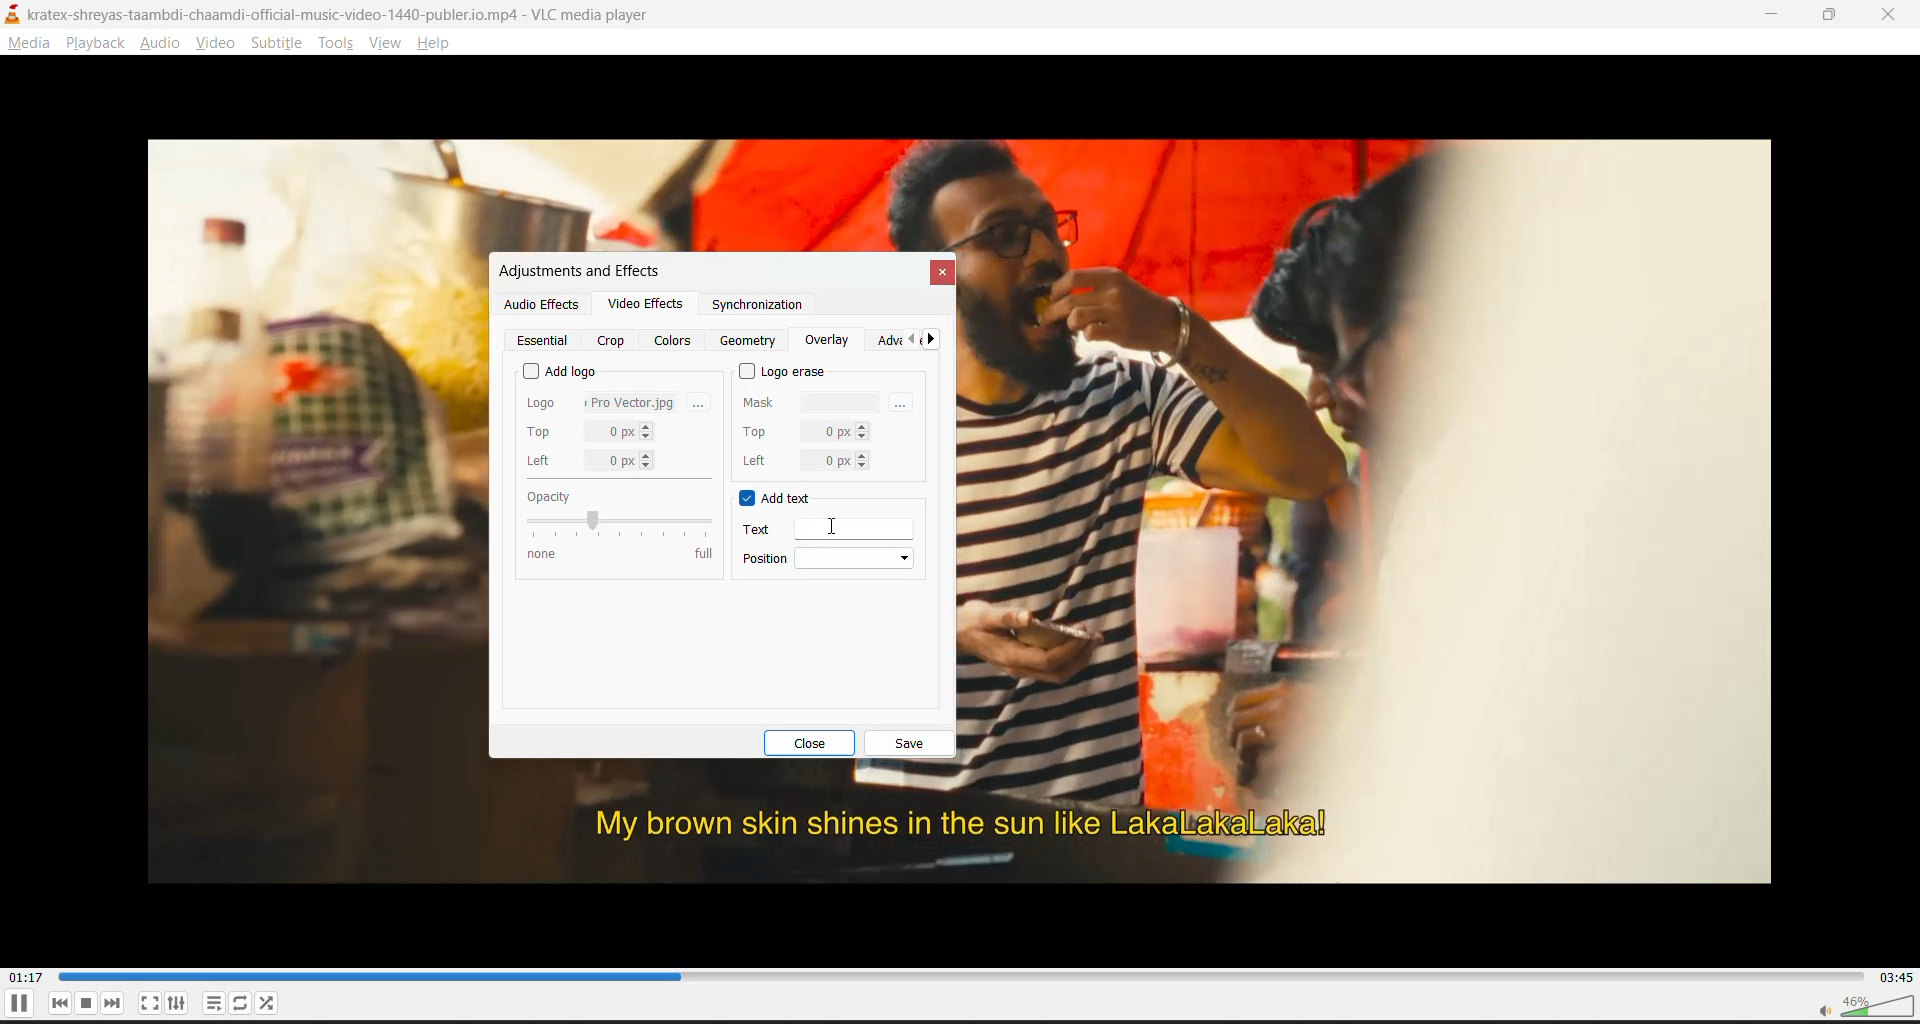 The height and width of the screenshot is (1024, 1920). I want to click on subtitle, so click(280, 45).